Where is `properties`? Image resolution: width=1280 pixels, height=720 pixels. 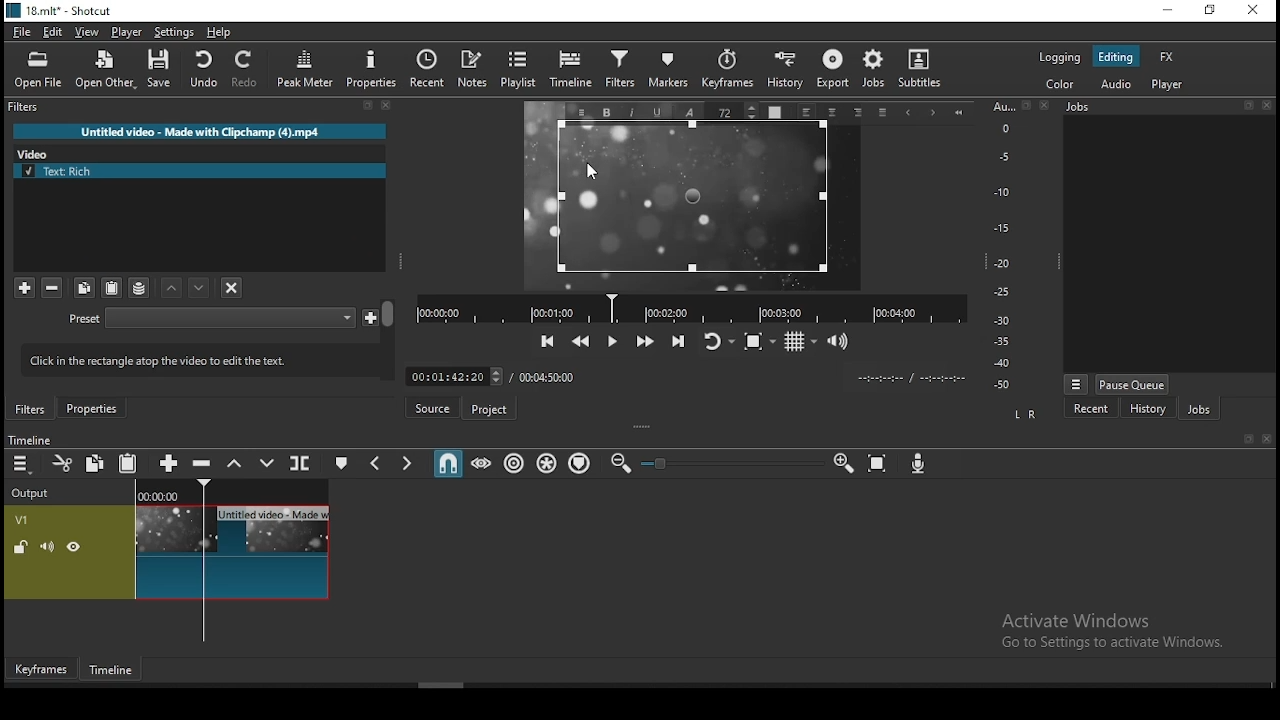 properties is located at coordinates (91, 408).